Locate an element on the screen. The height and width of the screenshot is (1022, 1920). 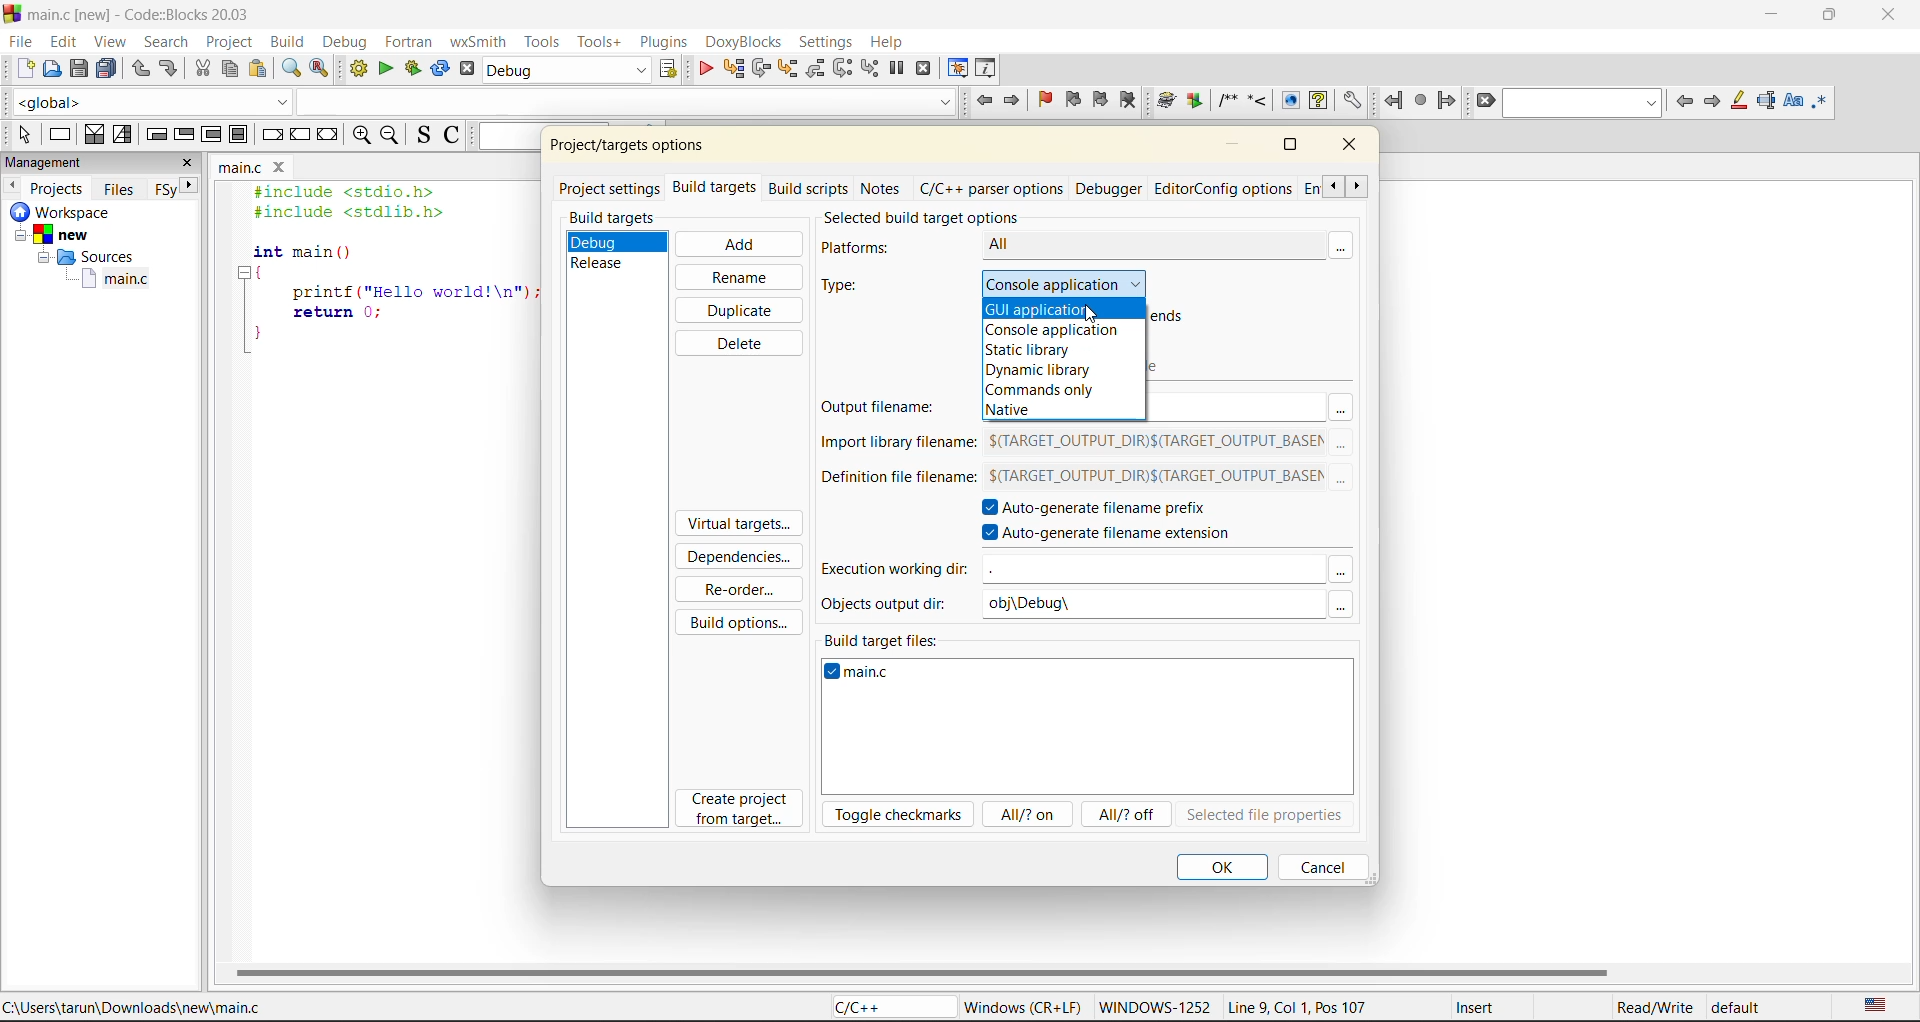
Windows (CR+LF) is located at coordinates (1019, 1006).